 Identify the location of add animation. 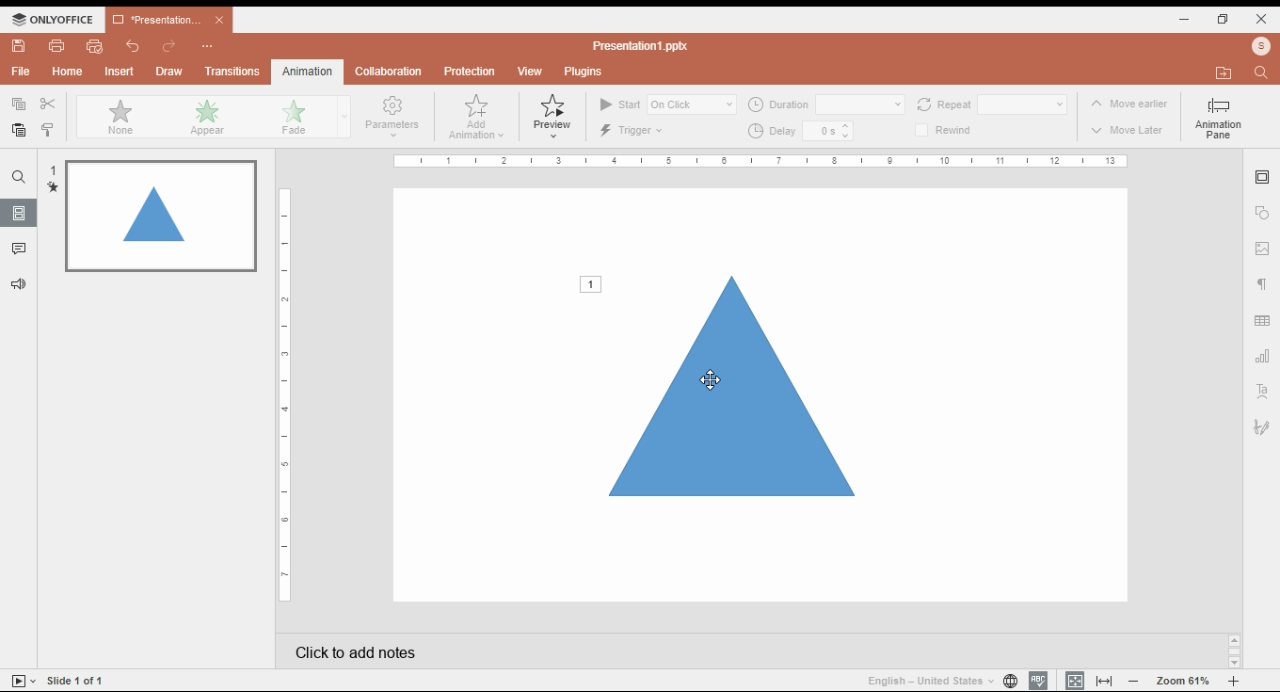
(476, 117).